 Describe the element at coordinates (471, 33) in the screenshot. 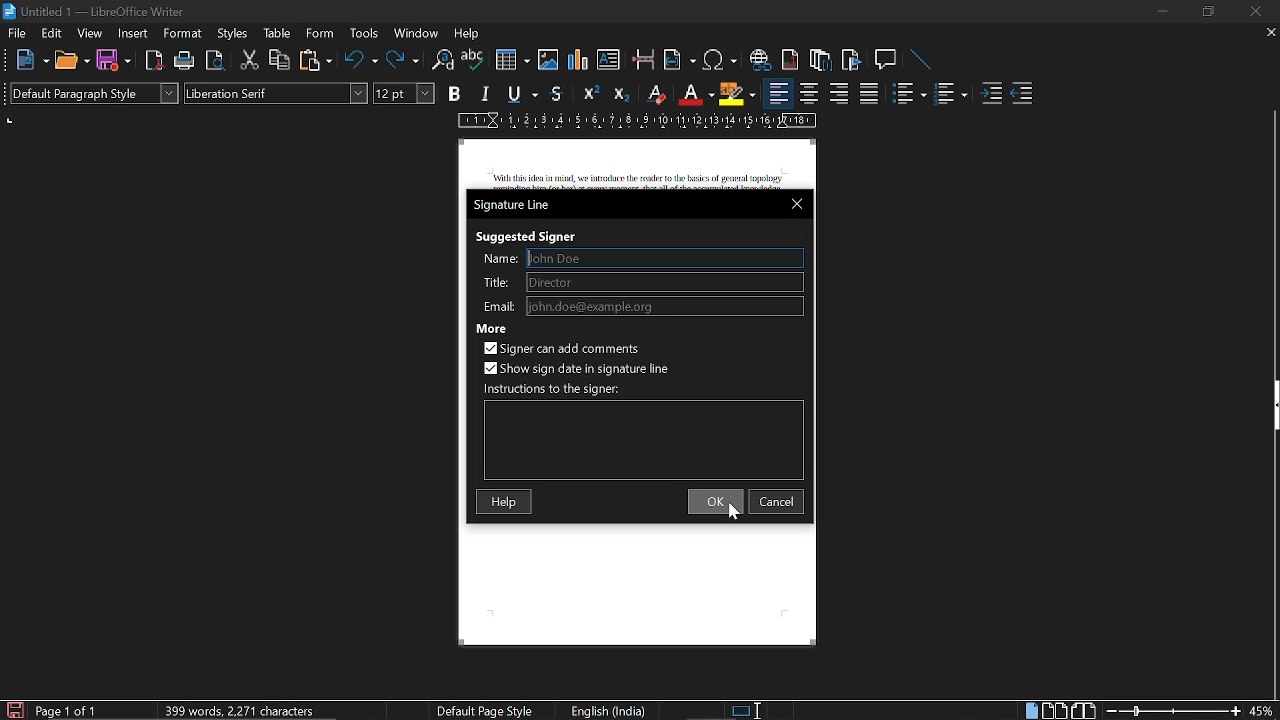

I see `help` at that location.